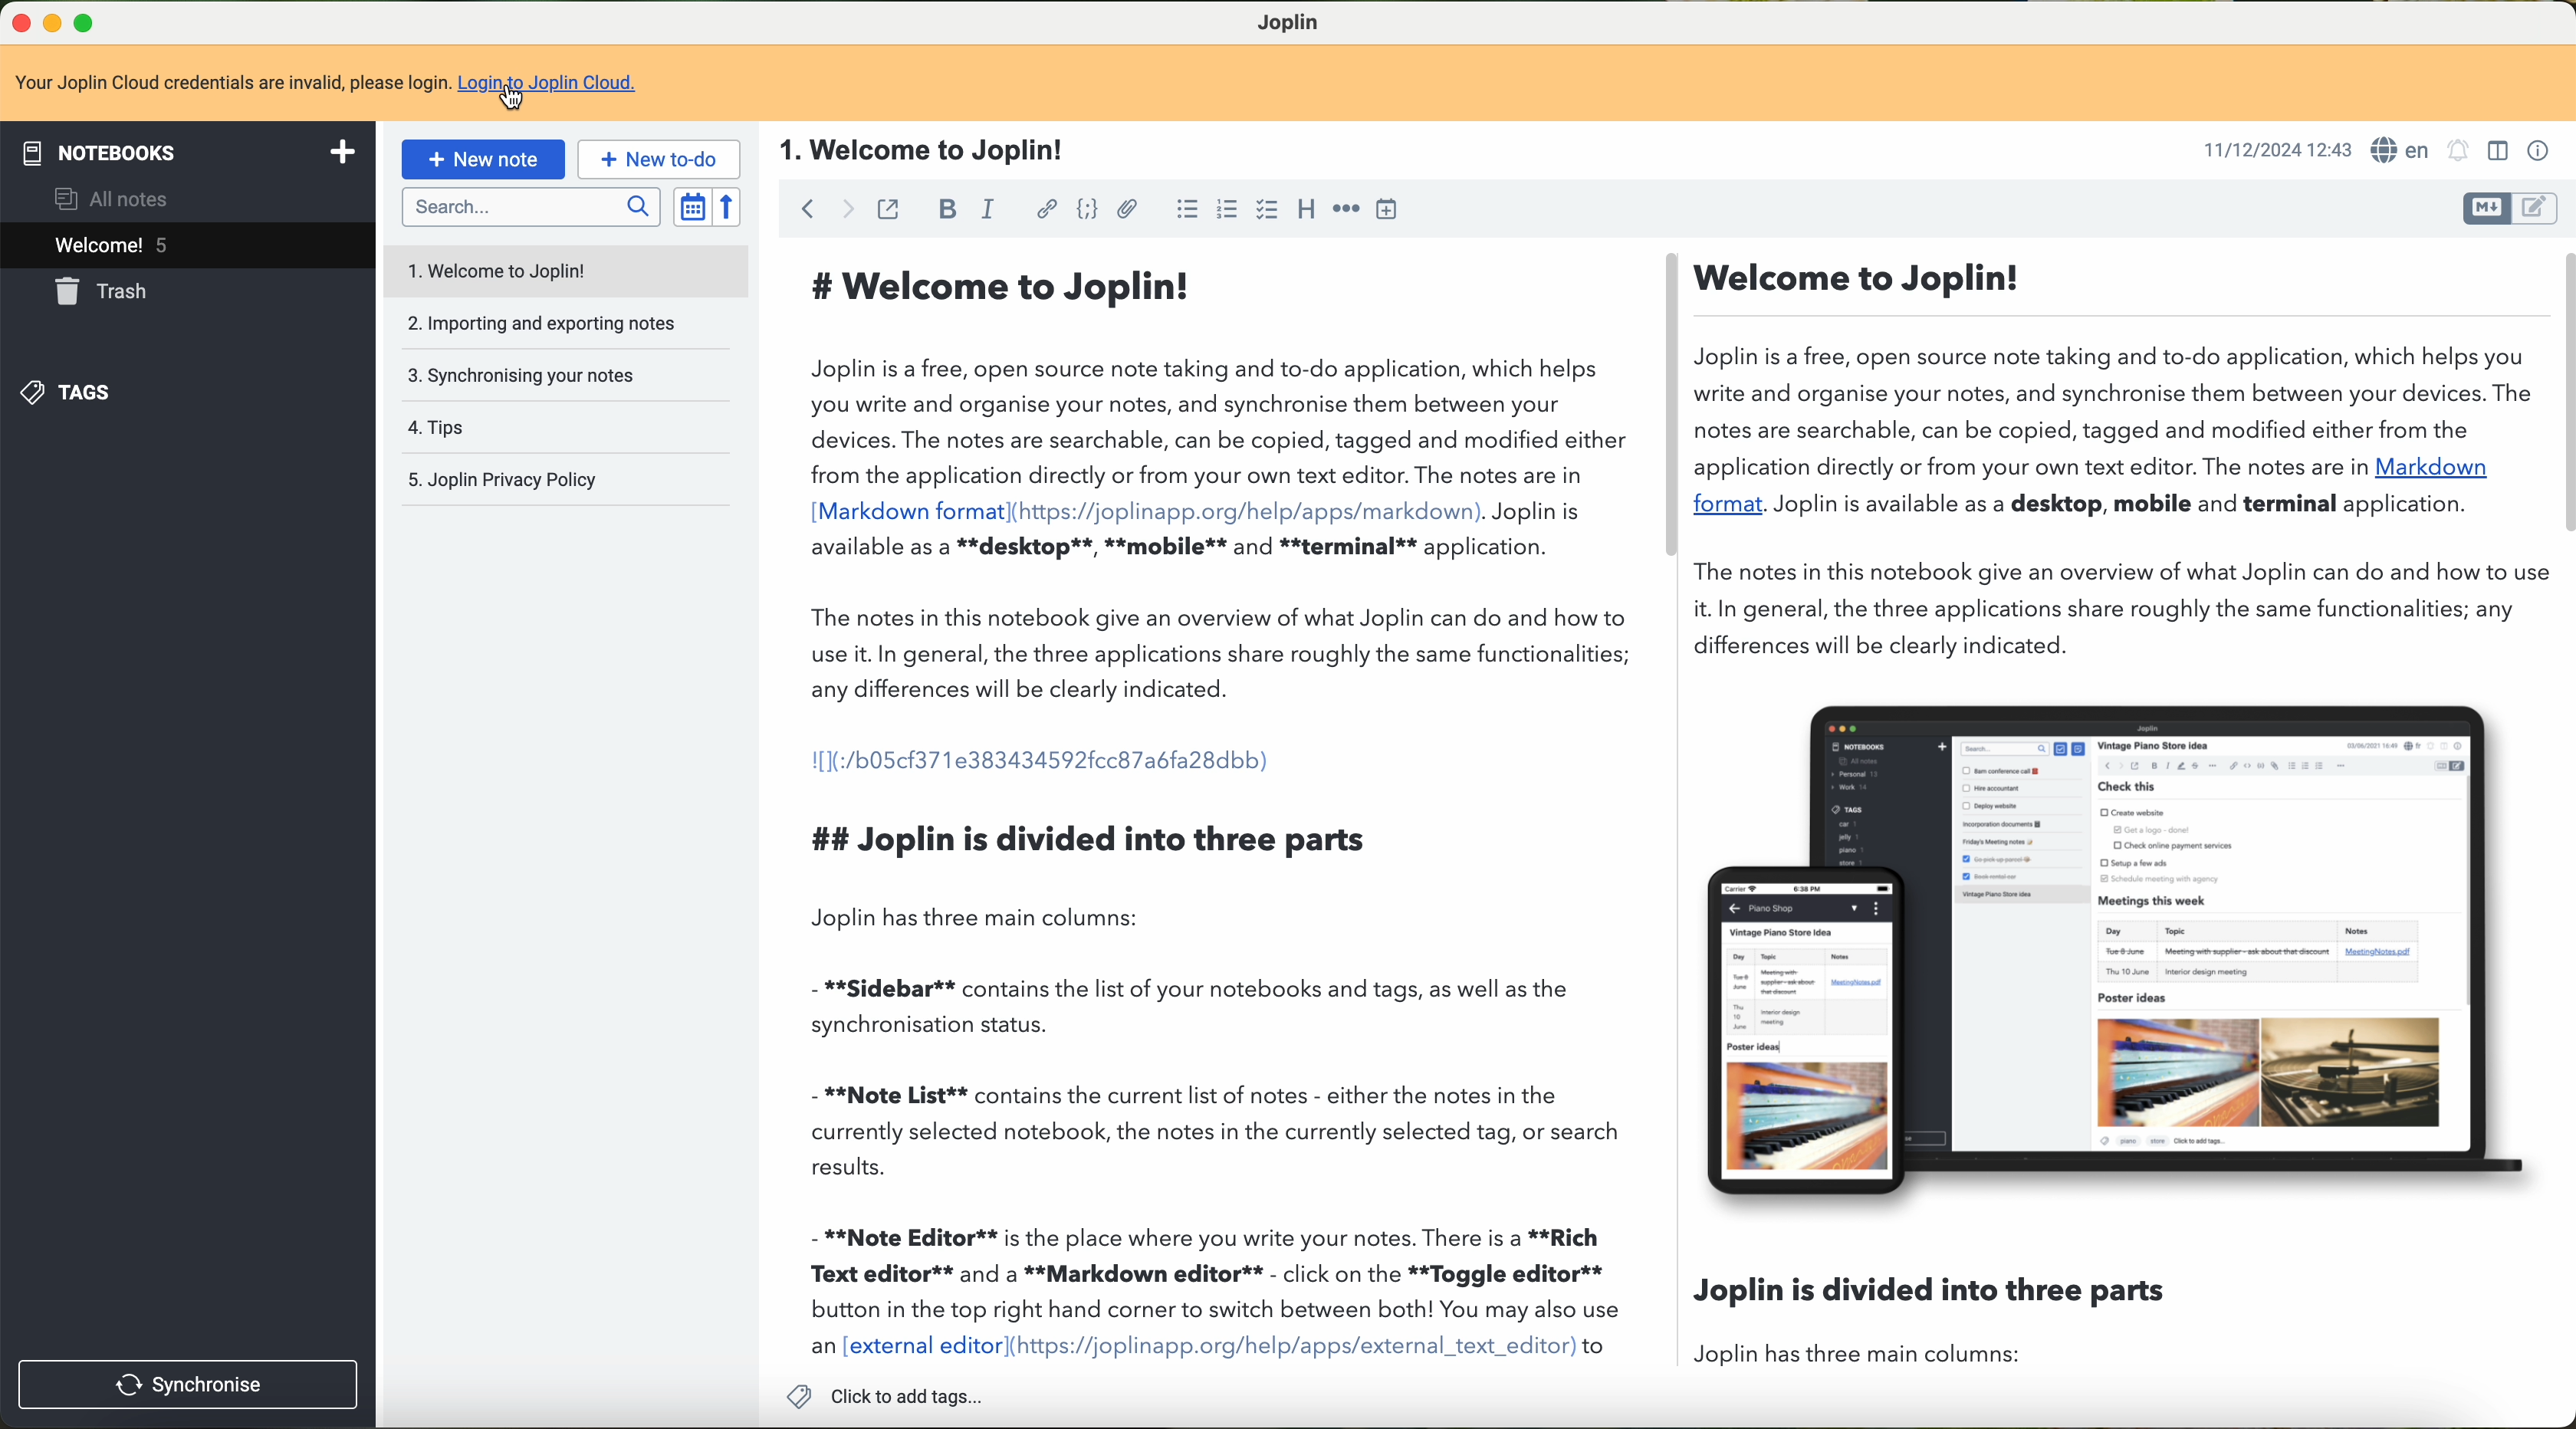 The height and width of the screenshot is (1429, 2576). I want to click on navigate back arrow, so click(800, 208).